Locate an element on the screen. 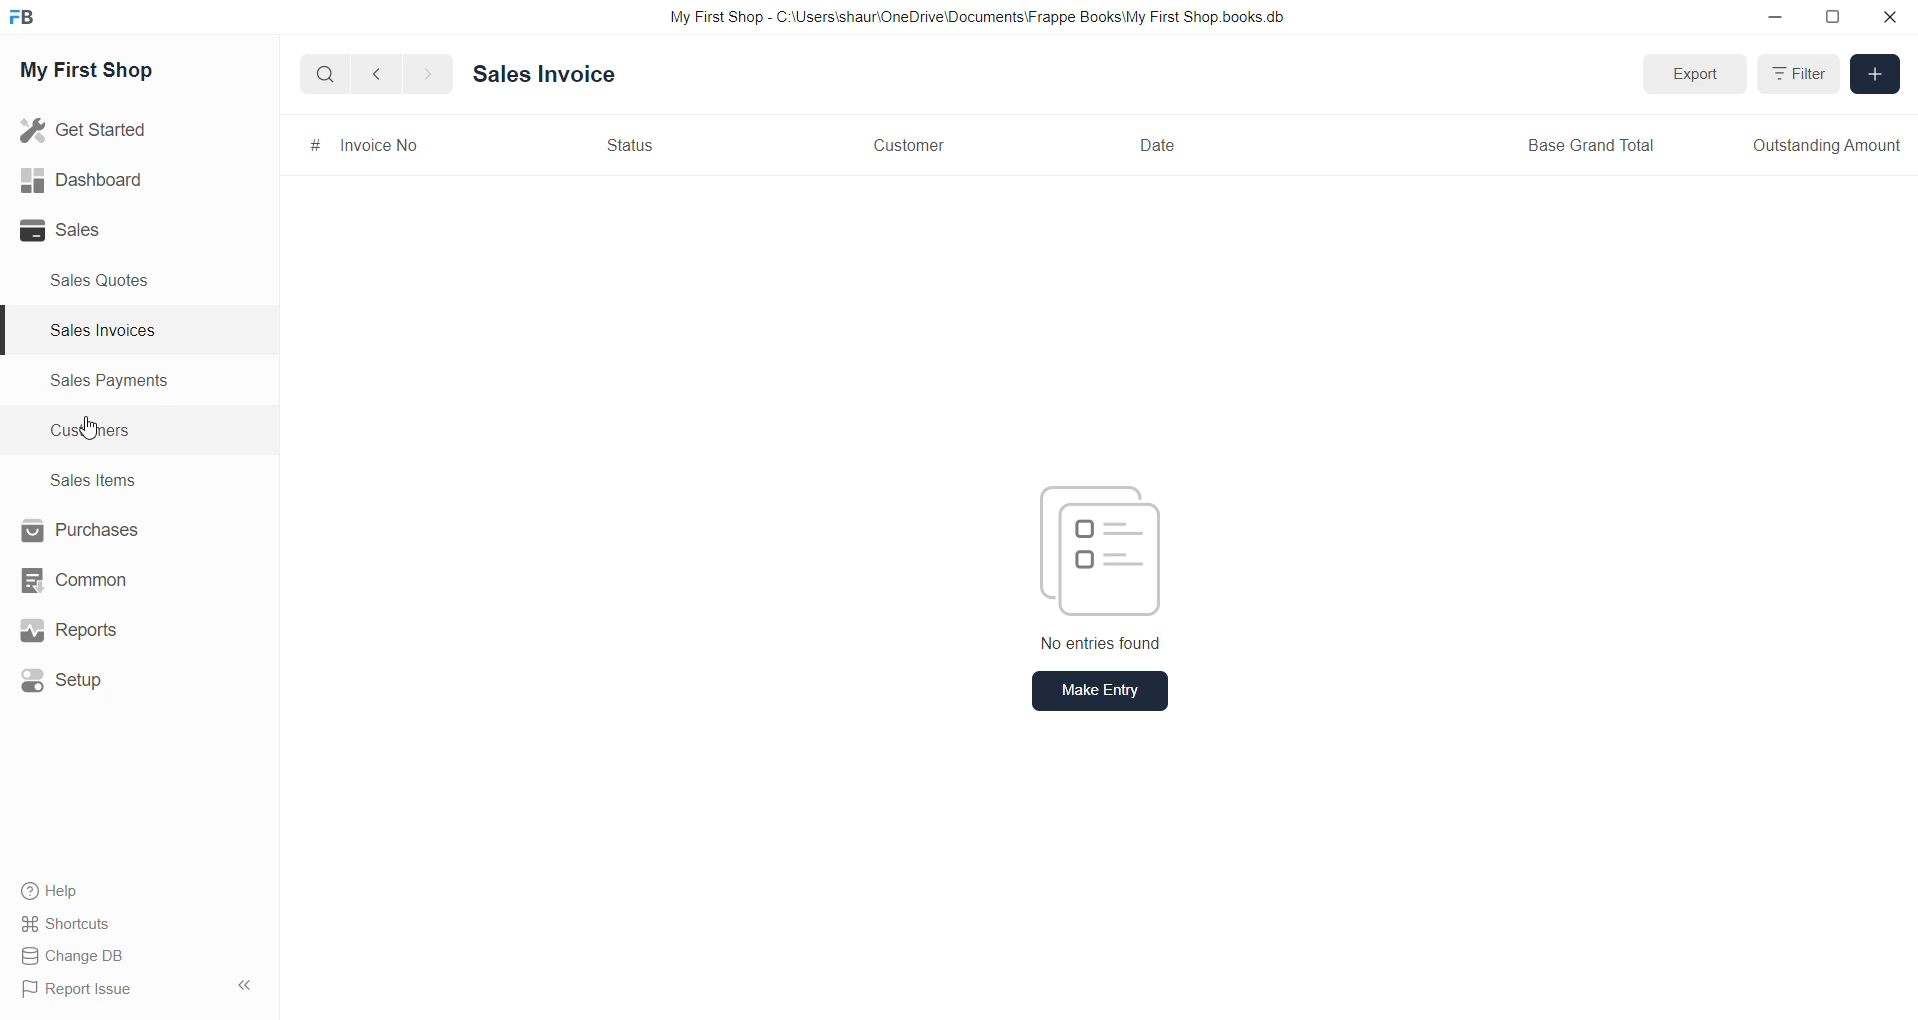  frappe book Logo is located at coordinates (27, 21).